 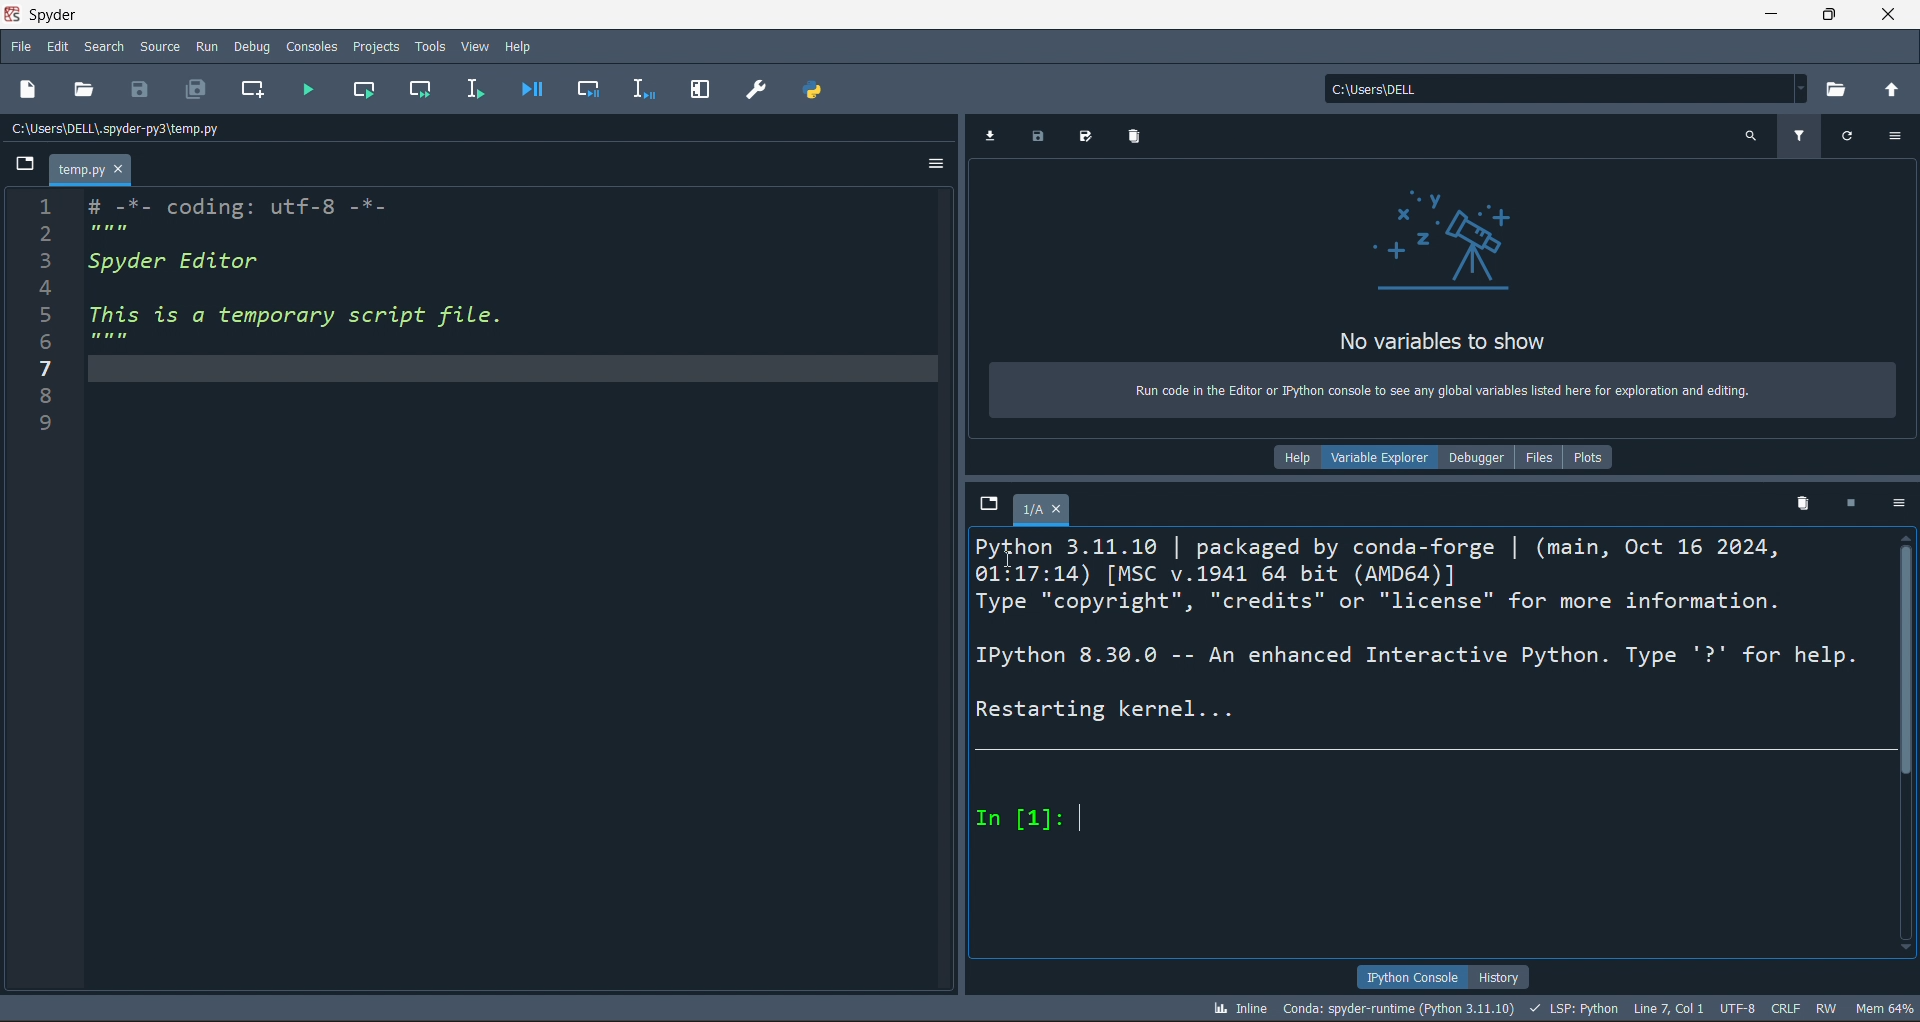 I want to click on more options, so click(x=1900, y=505).